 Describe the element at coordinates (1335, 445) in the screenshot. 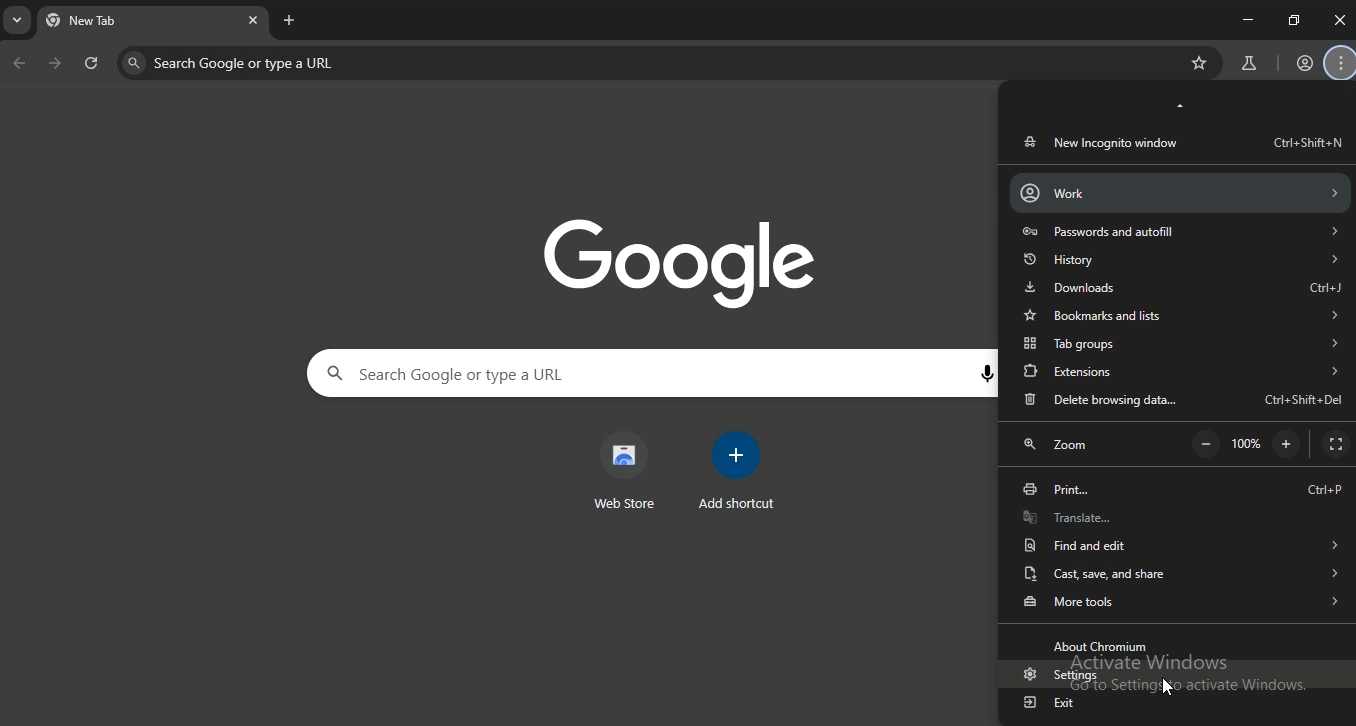

I see `display full screen` at that location.